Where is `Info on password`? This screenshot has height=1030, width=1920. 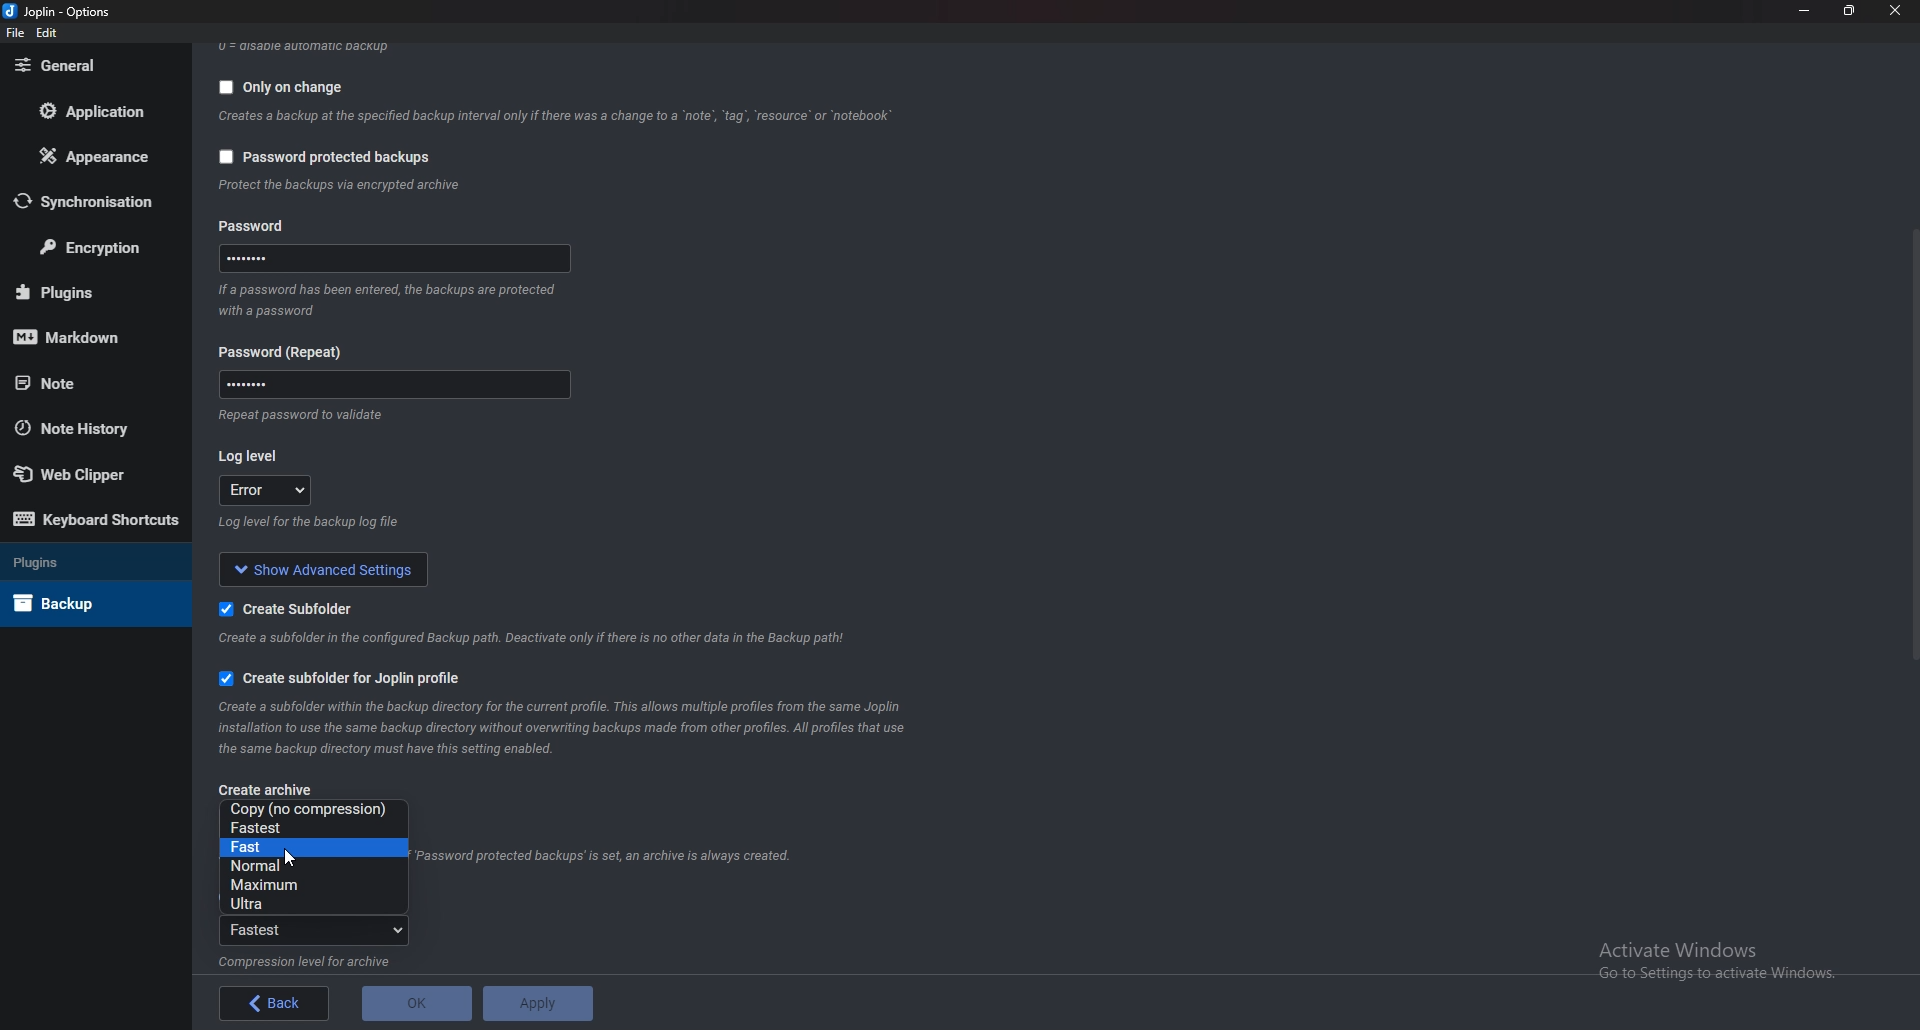
Info on password is located at coordinates (389, 303).